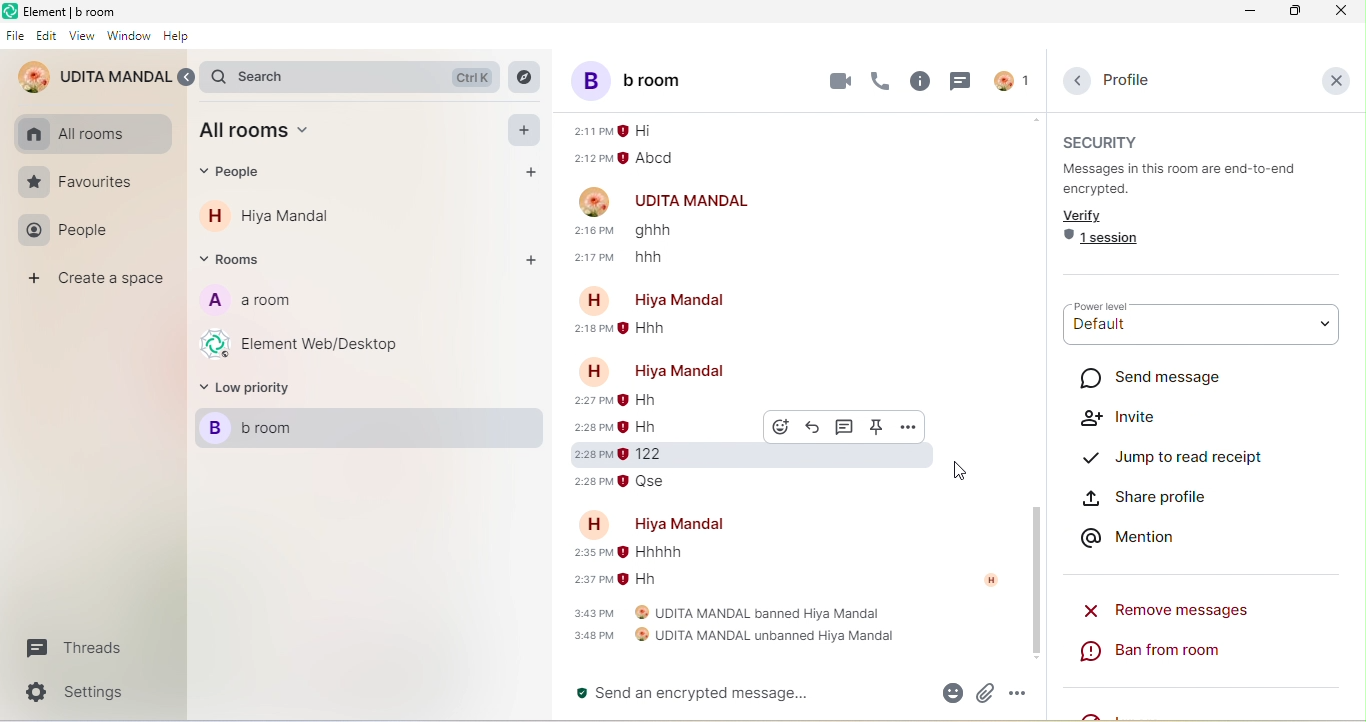  I want to click on all room, so click(263, 134).